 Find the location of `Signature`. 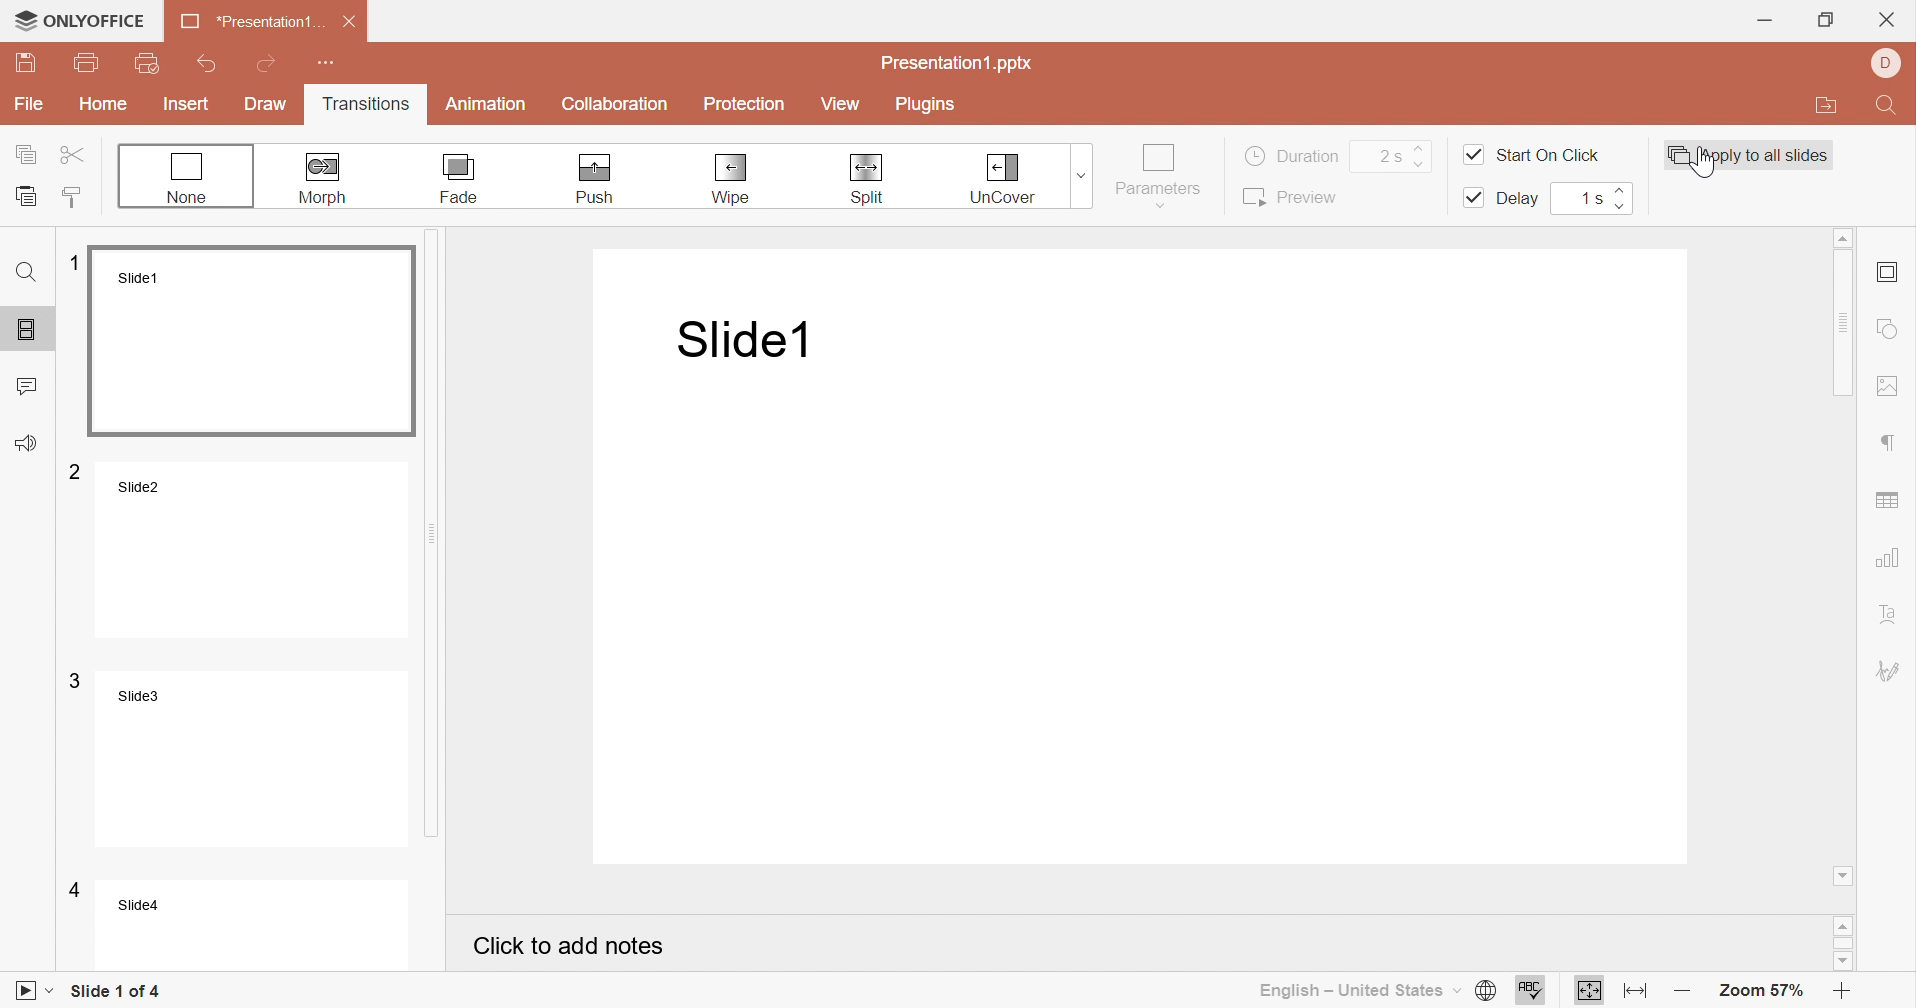

Signature is located at coordinates (1891, 671).